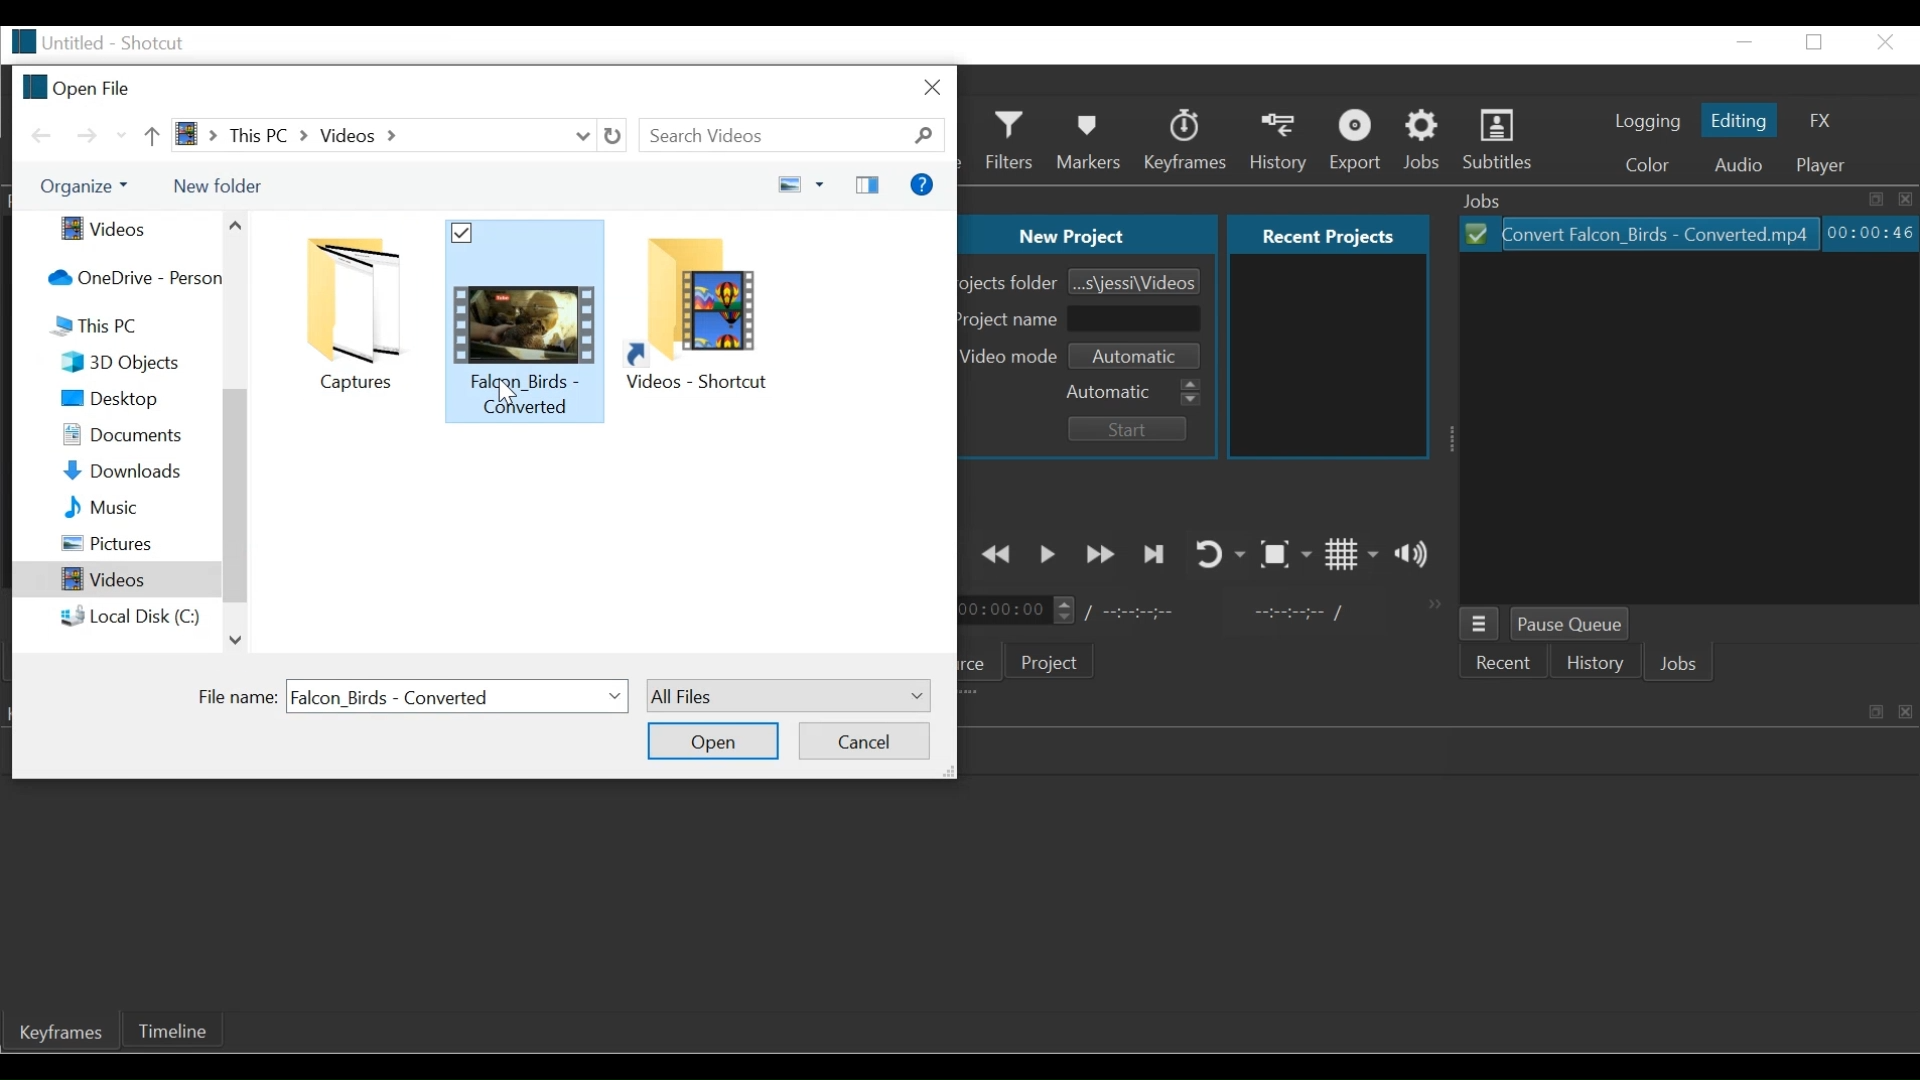  I want to click on Toggle play or pause, so click(1048, 553).